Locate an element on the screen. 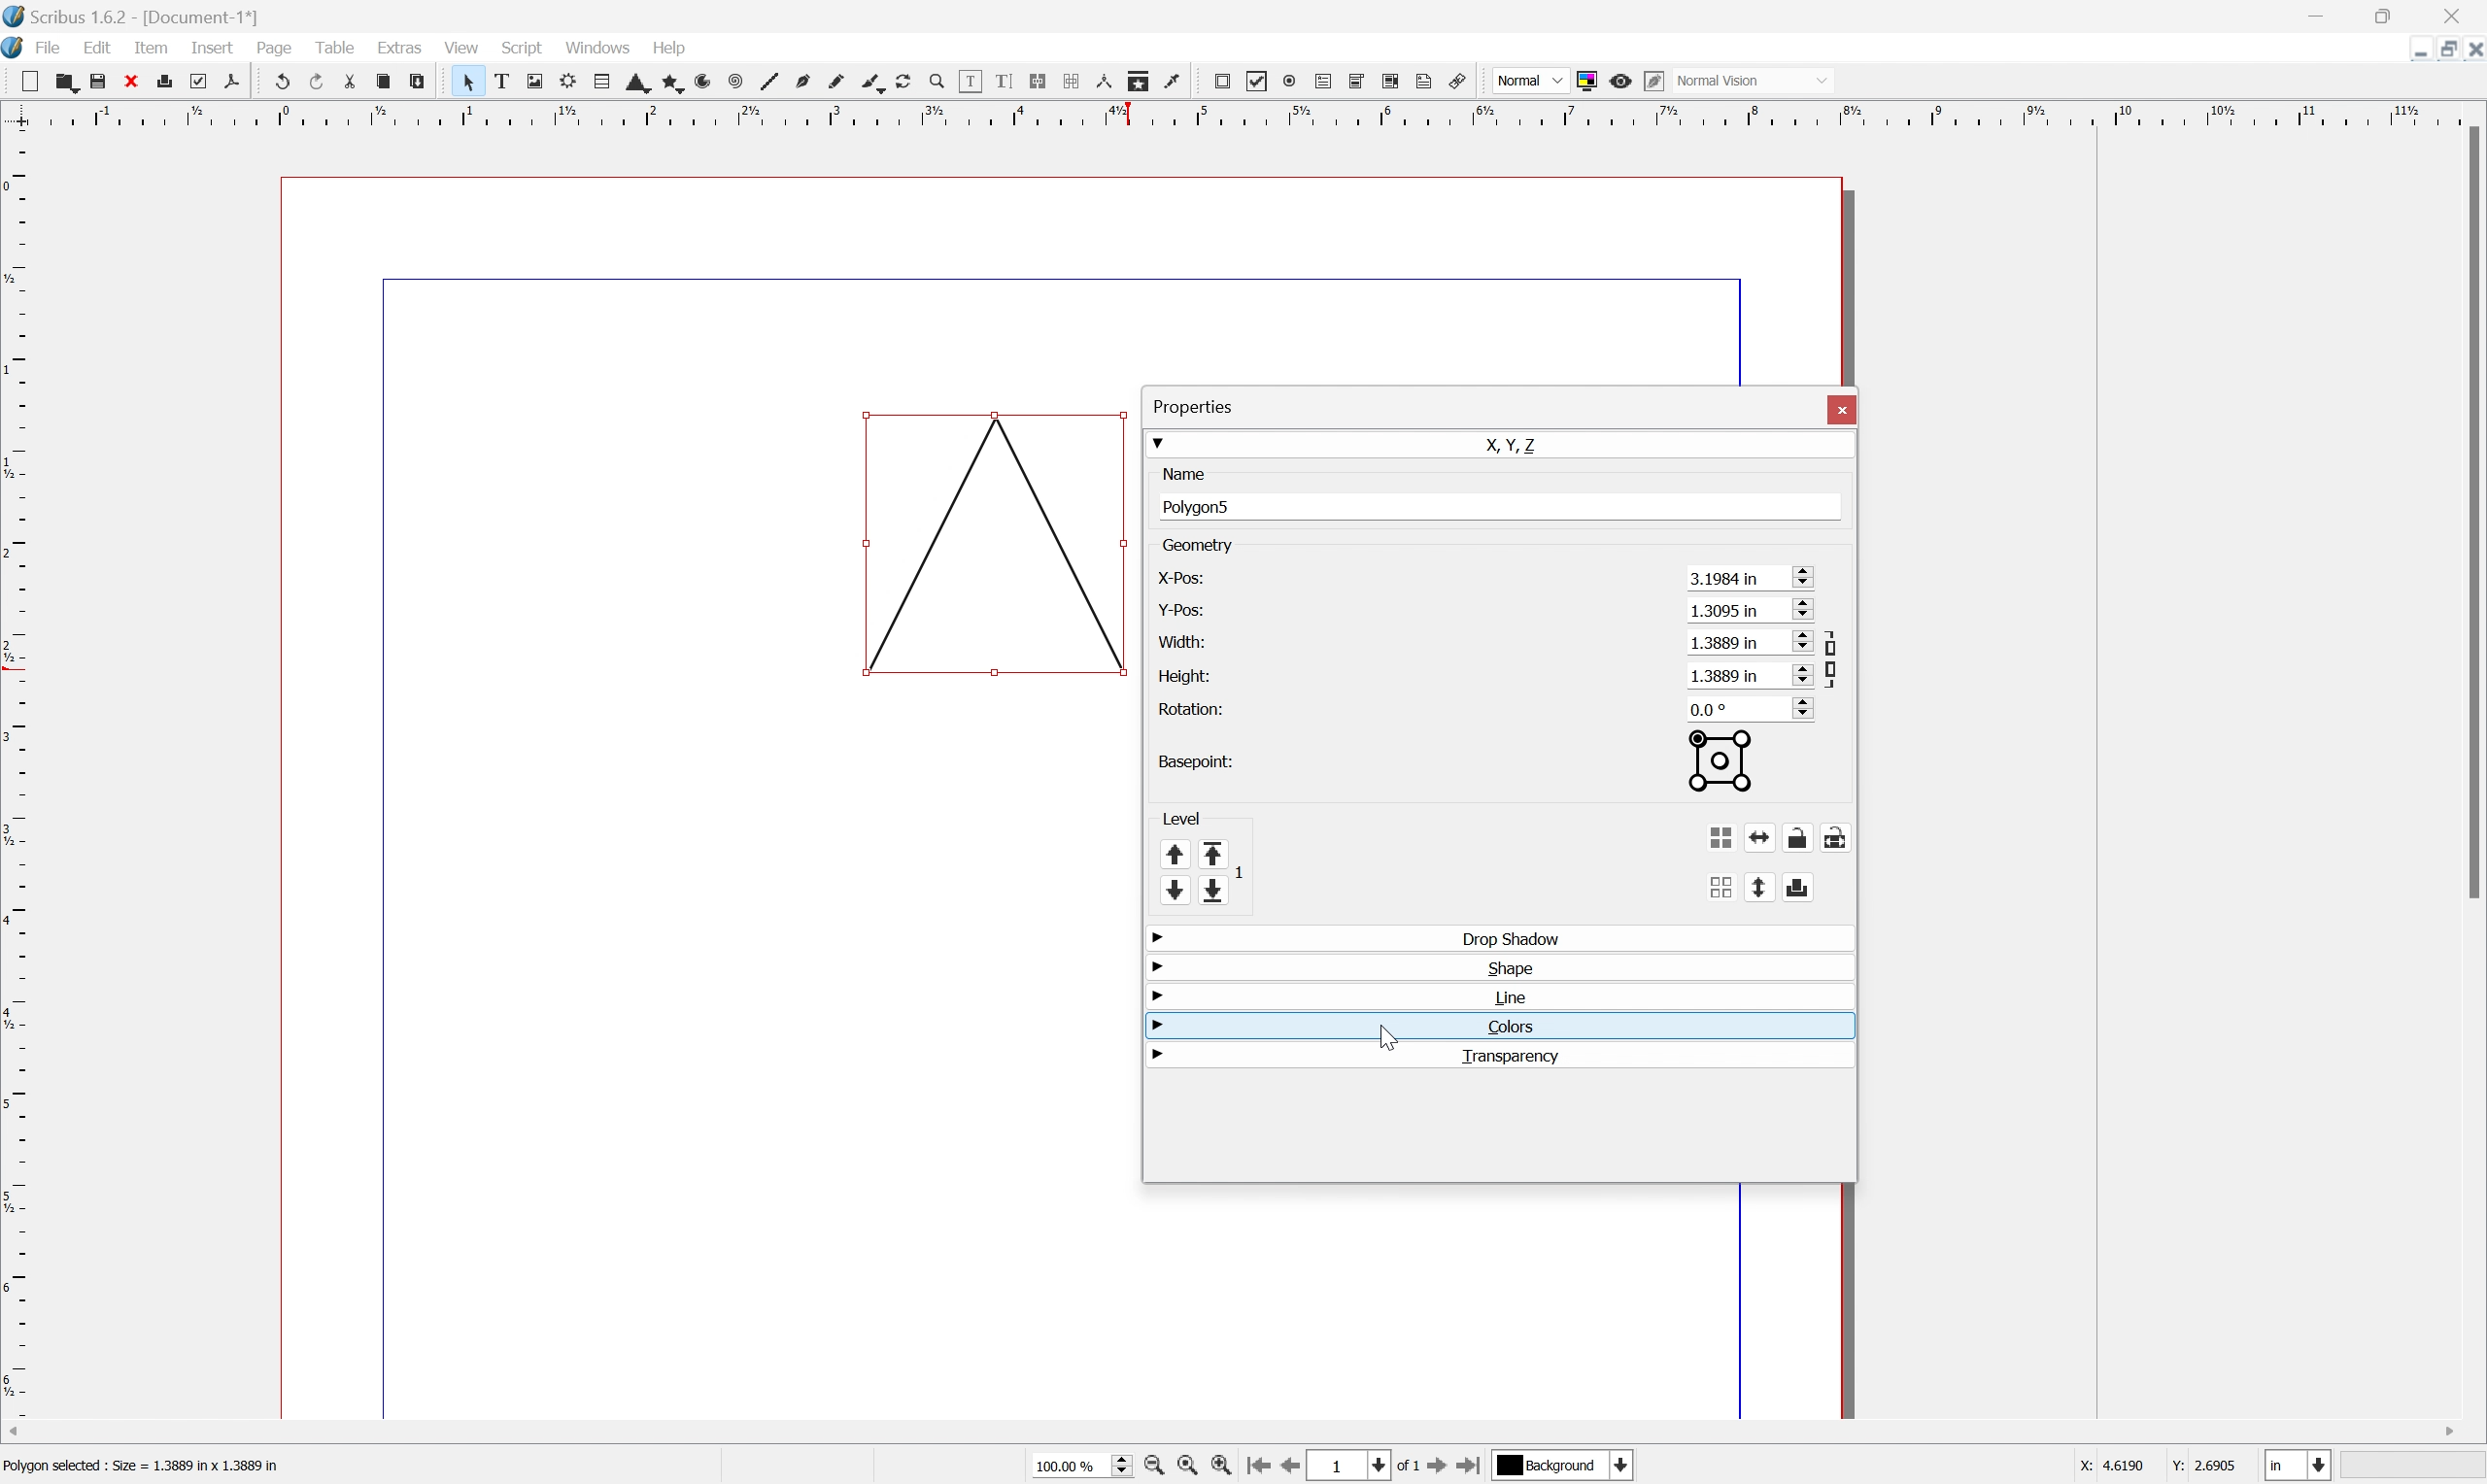  Edit is located at coordinates (100, 47).